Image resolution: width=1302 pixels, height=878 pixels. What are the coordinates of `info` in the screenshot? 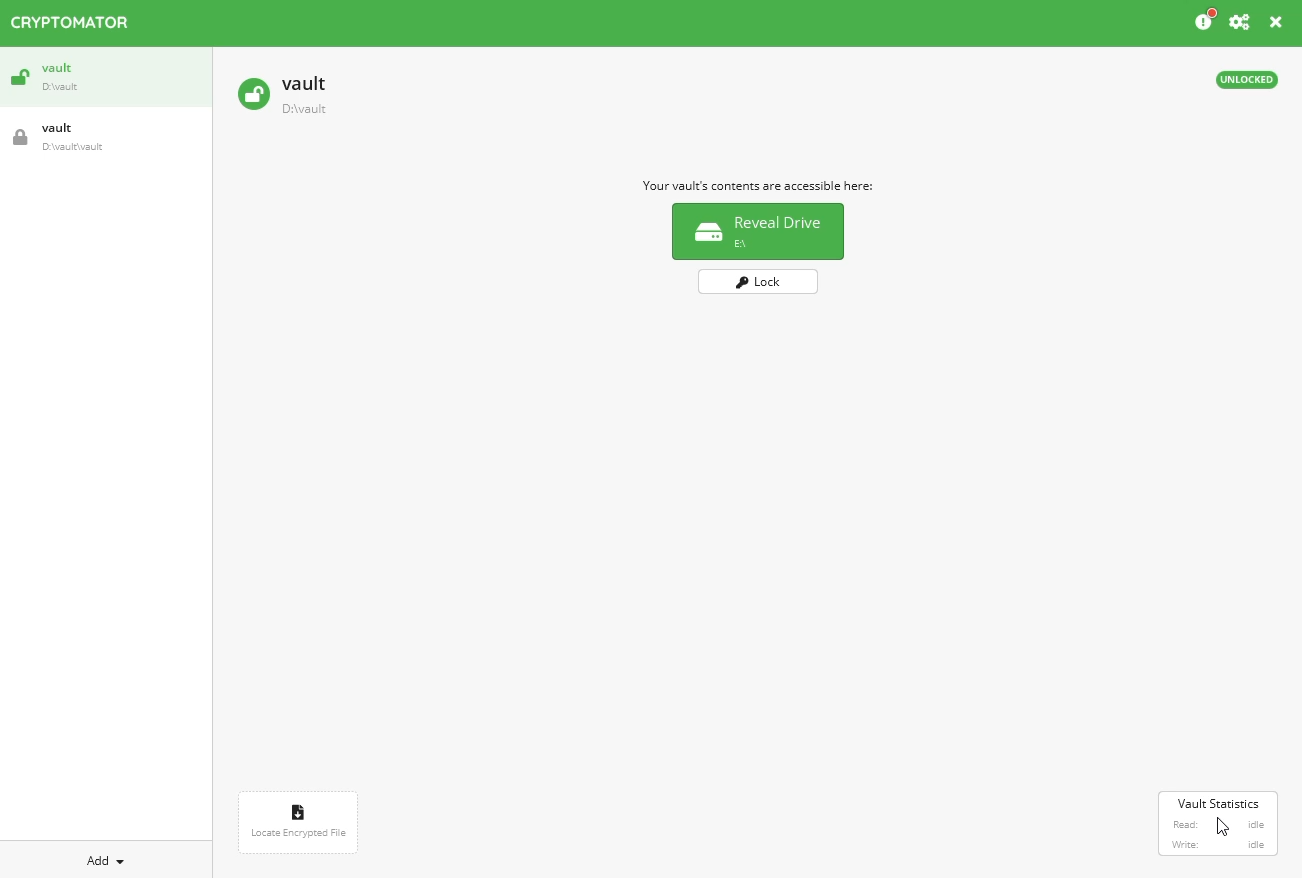 It's located at (1202, 21).